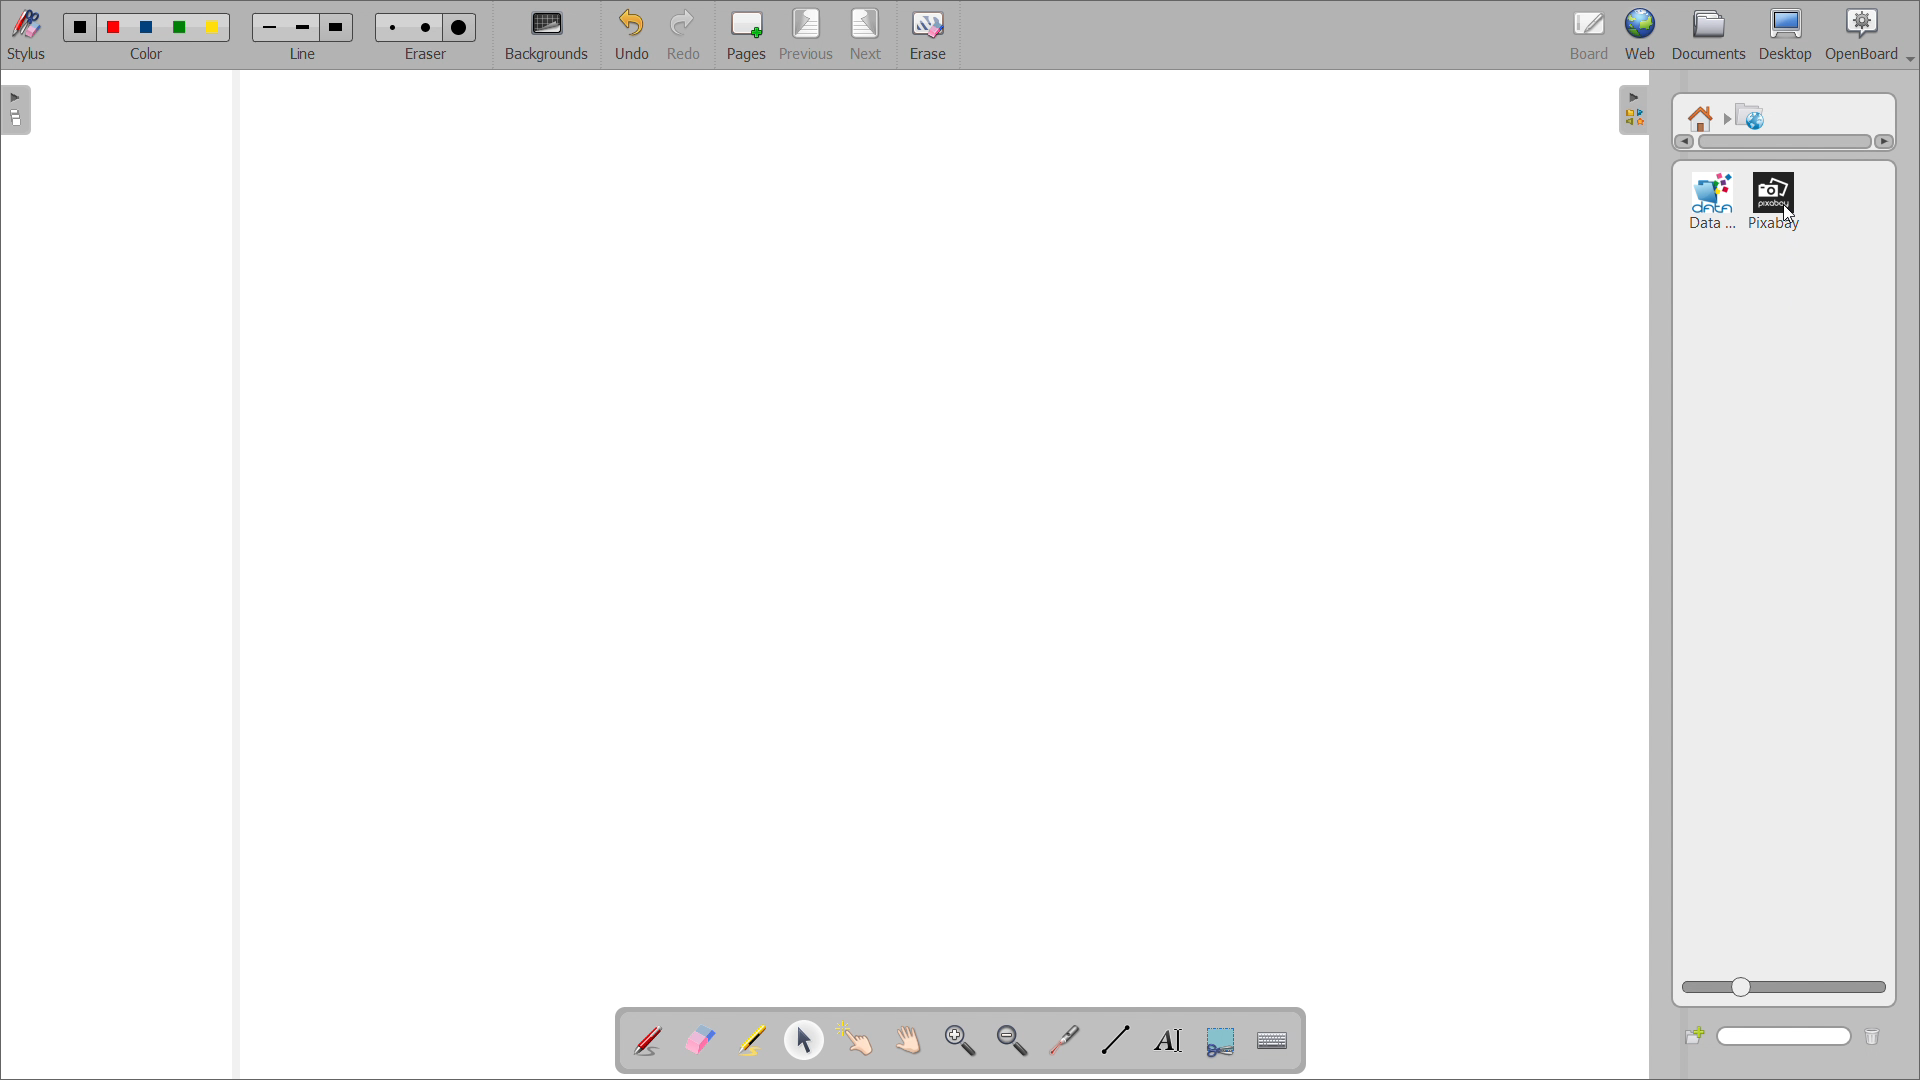 Image resolution: width=1920 pixels, height=1080 pixels. What do you see at coordinates (1776, 200) in the screenshot?
I see `pixabay.wgs` at bounding box center [1776, 200].